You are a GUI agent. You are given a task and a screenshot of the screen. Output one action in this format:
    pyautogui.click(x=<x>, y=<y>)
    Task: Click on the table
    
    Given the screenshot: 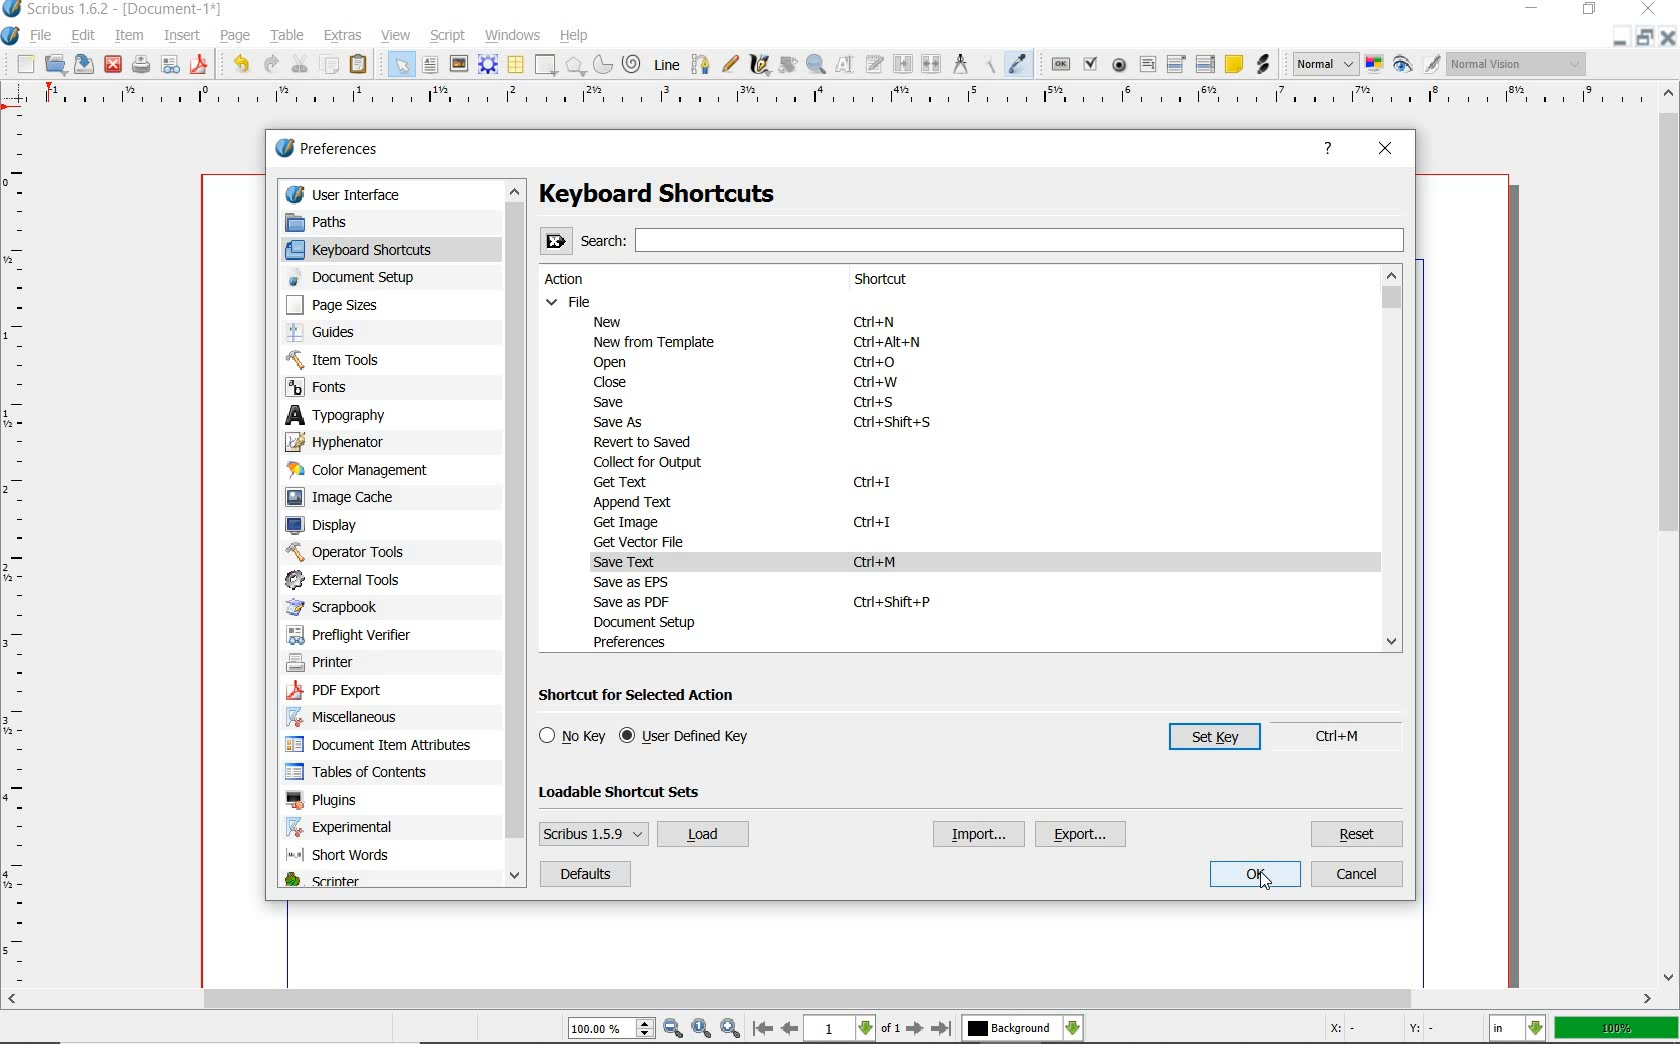 What is the action you would take?
    pyautogui.click(x=517, y=66)
    